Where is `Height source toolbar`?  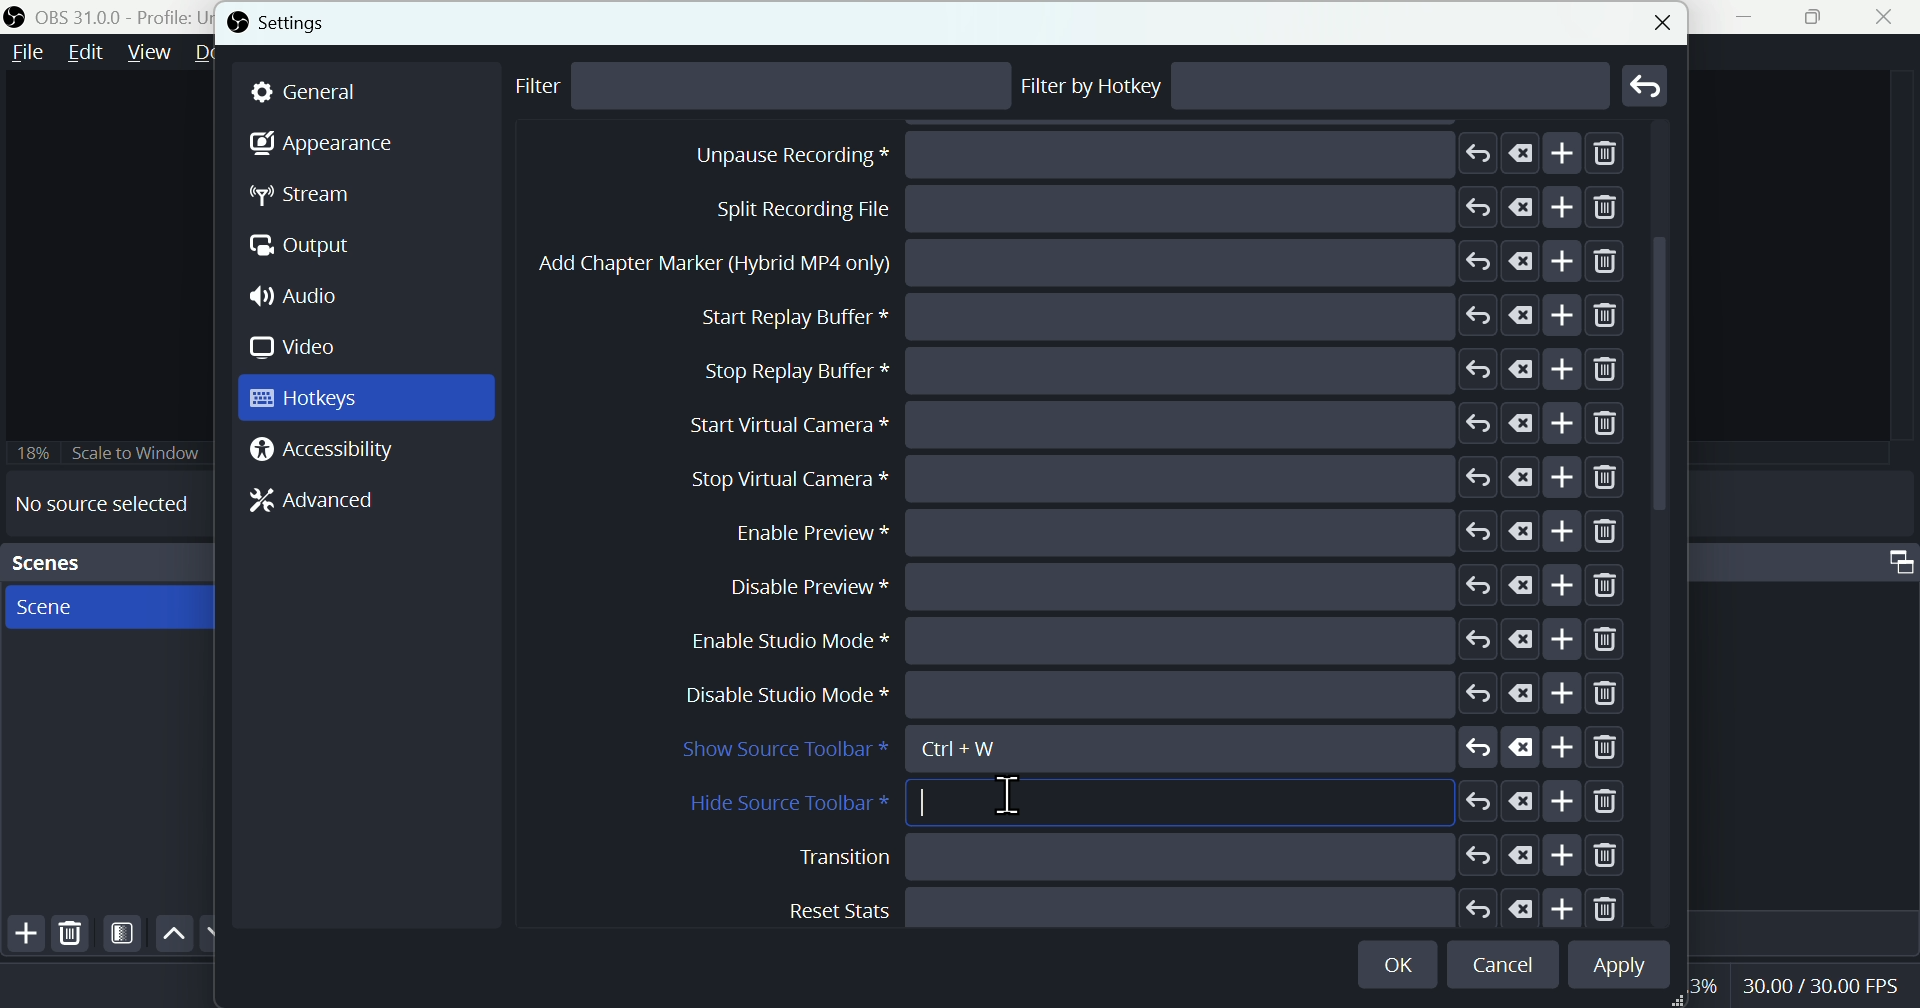 Height source toolbar is located at coordinates (1157, 803).